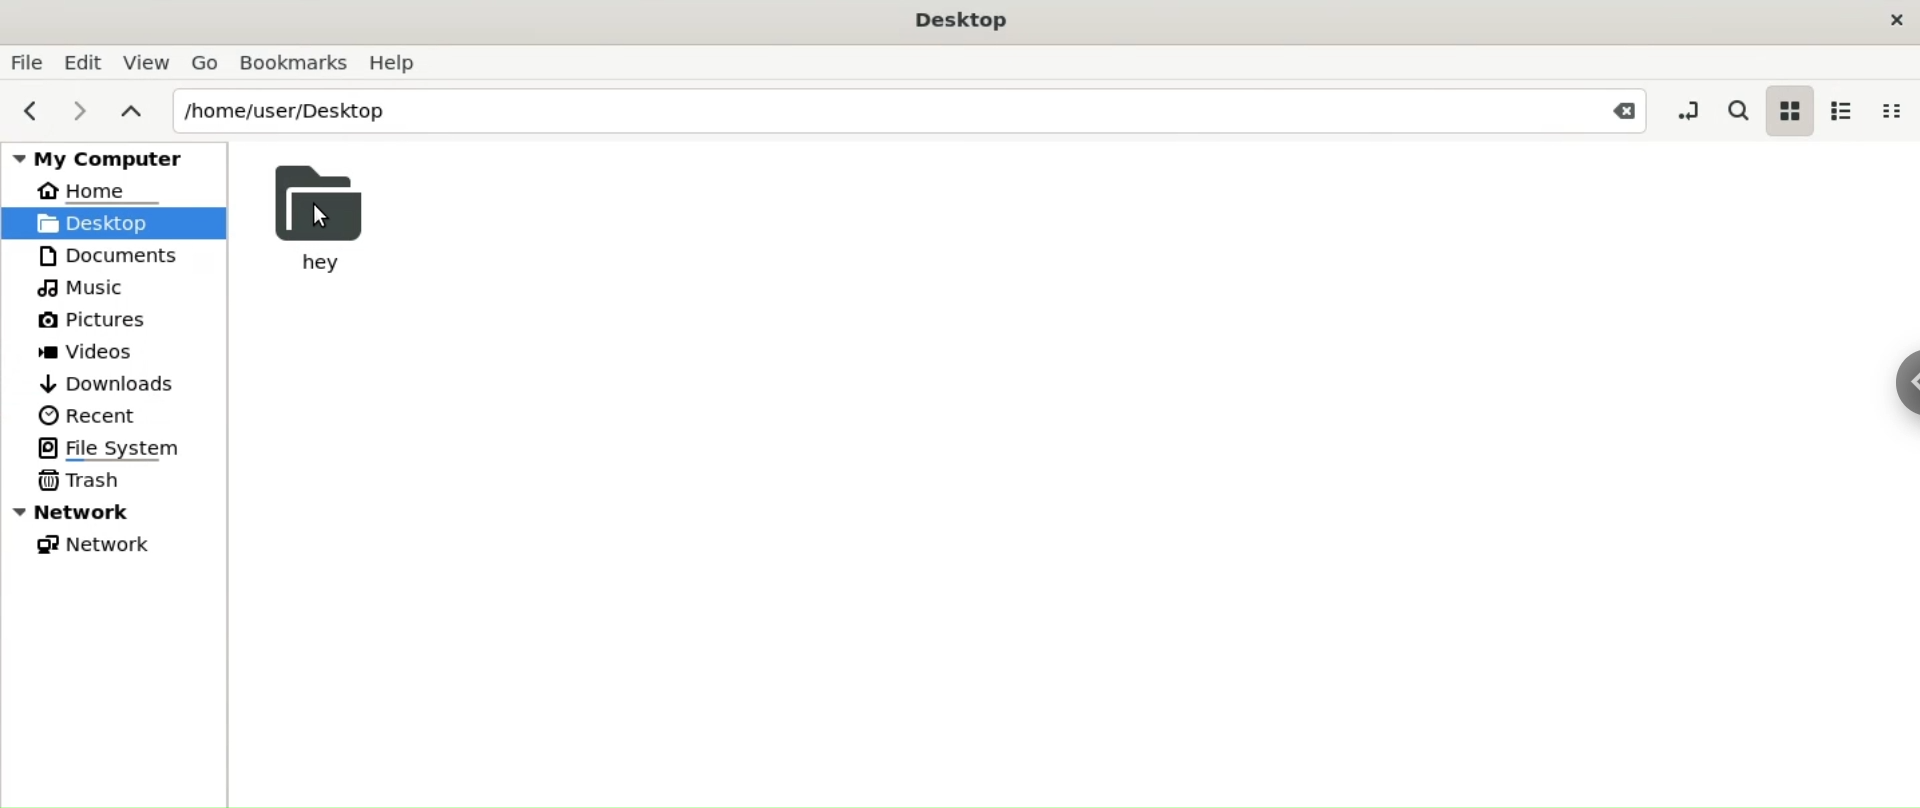 Image resolution: width=1920 pixels, height=808 pixels. Describe the element at coordinates (1893, 111) in the screenshot. I see `compact view` at that location.